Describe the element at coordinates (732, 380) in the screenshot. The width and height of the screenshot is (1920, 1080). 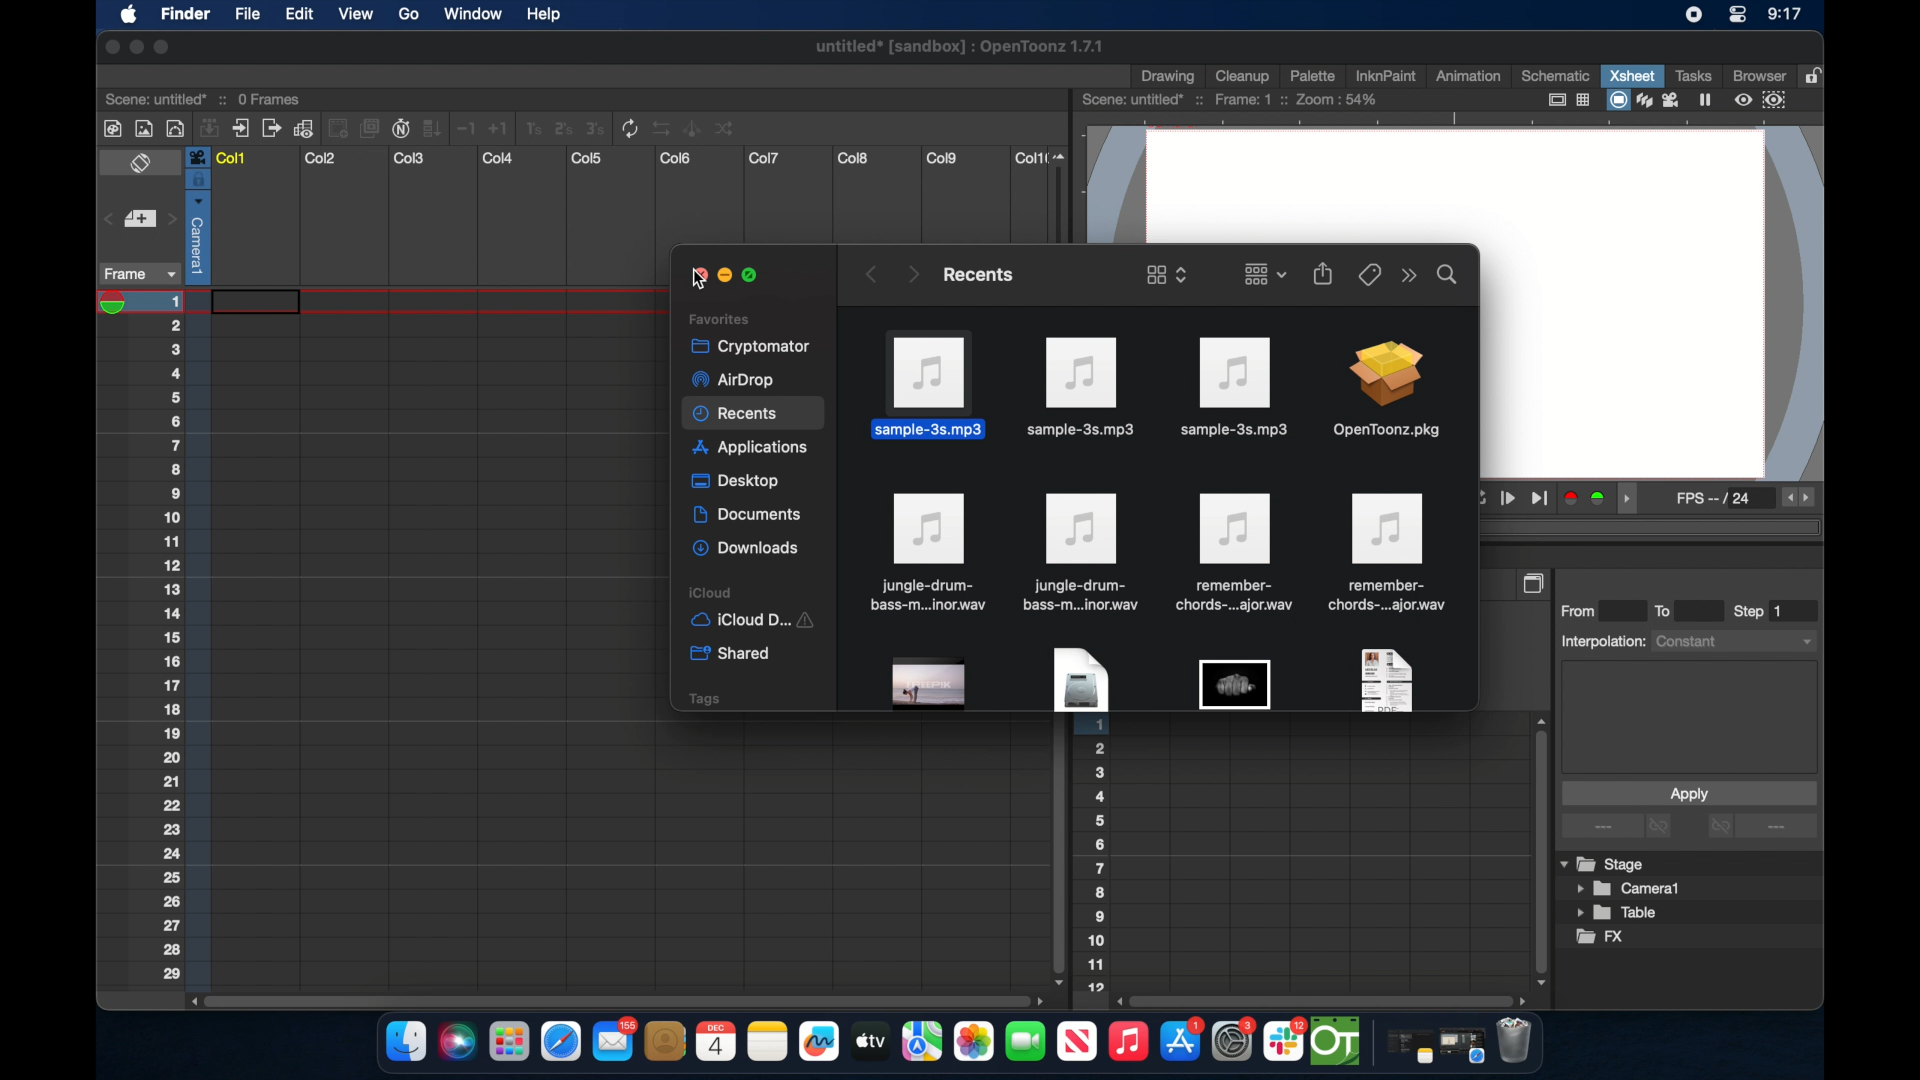
I see `airdrop` at that location.